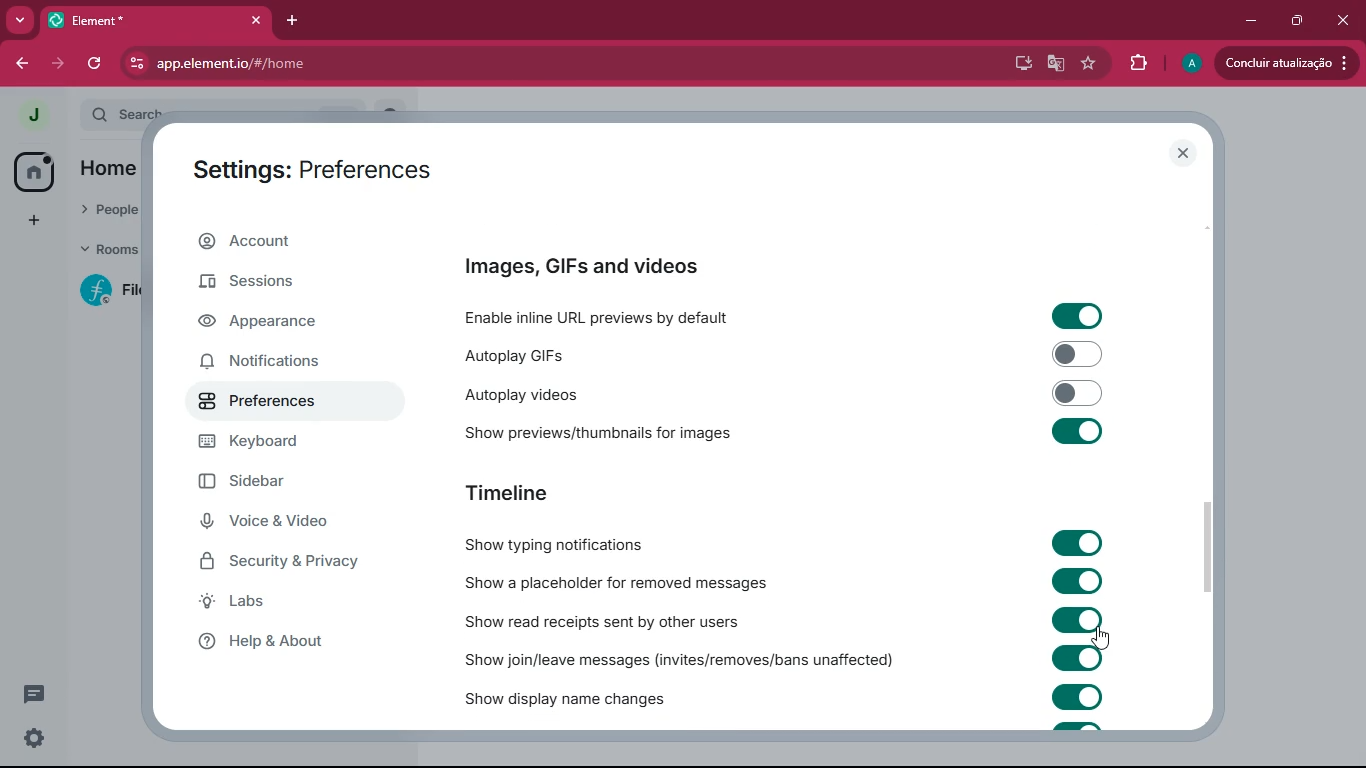 The width and height of the screenshot is (1366, 768). What do you see at coordinates (309, 171) in the screenshot?
I see `settings: preferences` at bounding box center [309, 171].